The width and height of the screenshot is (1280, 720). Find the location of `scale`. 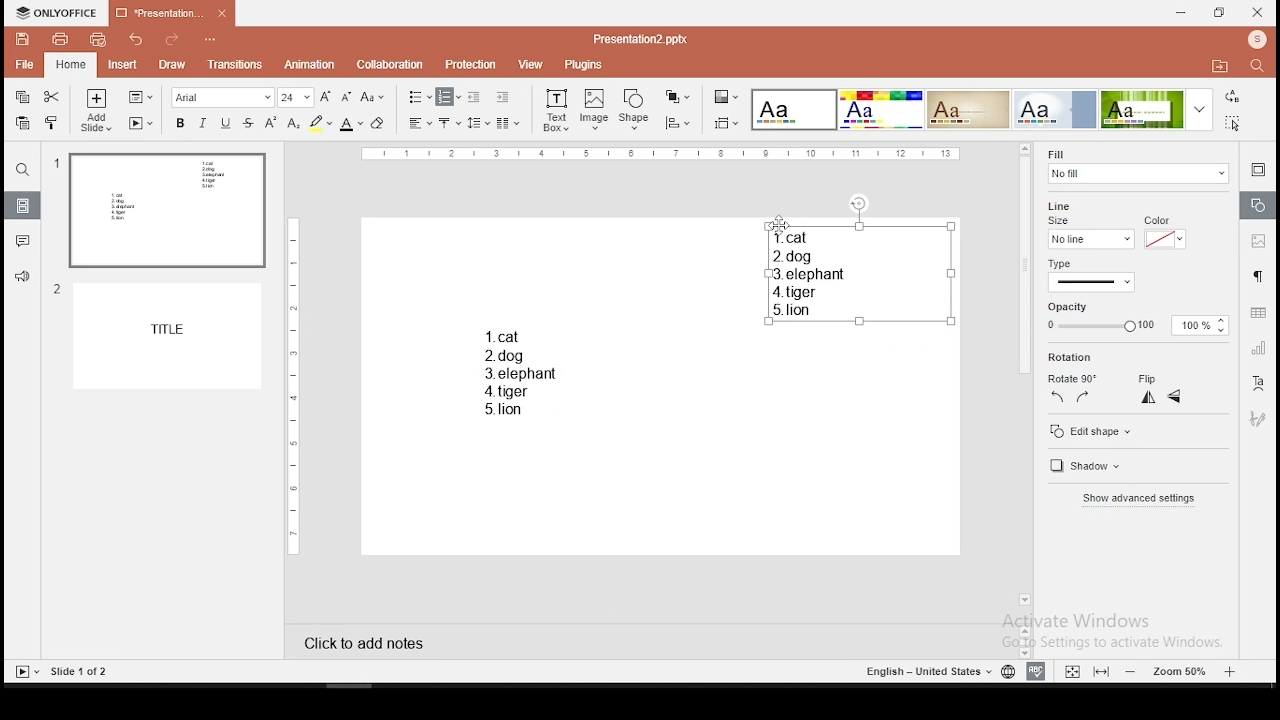

scale is located at coordinates (661, 155).